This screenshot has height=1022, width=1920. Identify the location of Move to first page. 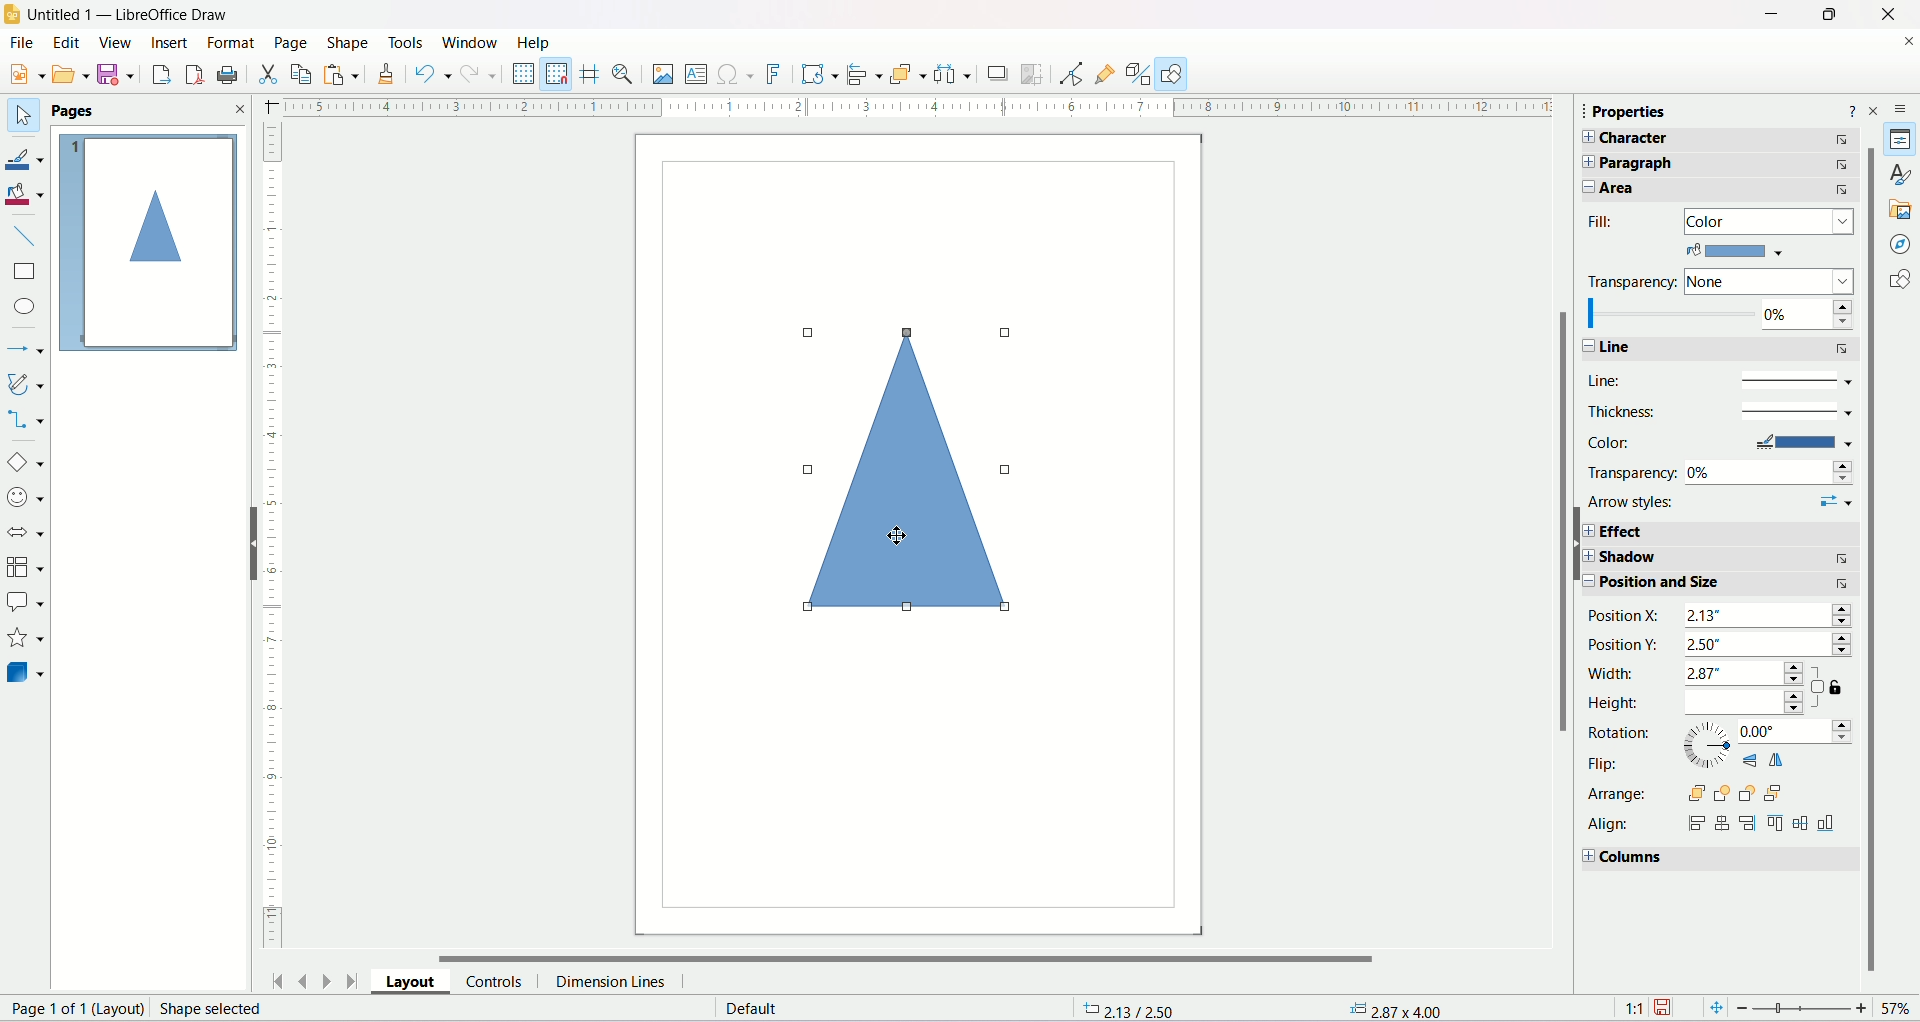
(276, 983).